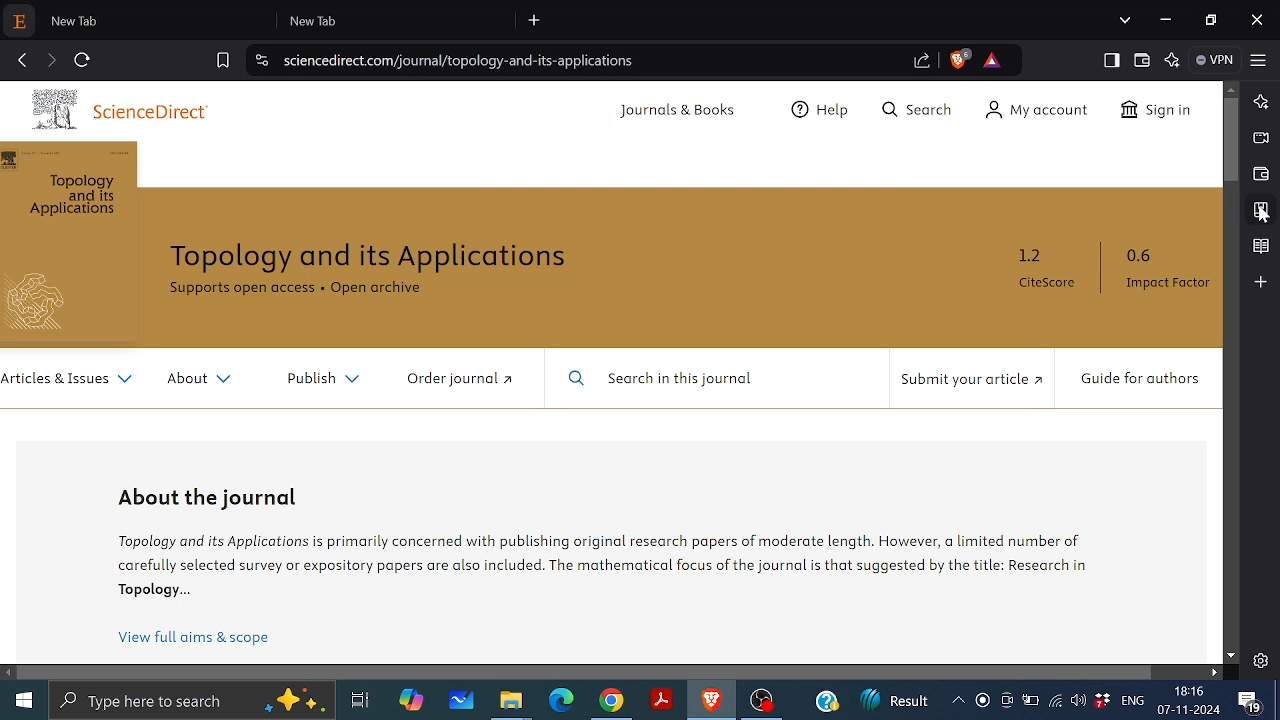 The height and width of the screenshot is (720, 1280). Describe the element at coordinates (1057, 702) in the screenshot. I see `` at that location.